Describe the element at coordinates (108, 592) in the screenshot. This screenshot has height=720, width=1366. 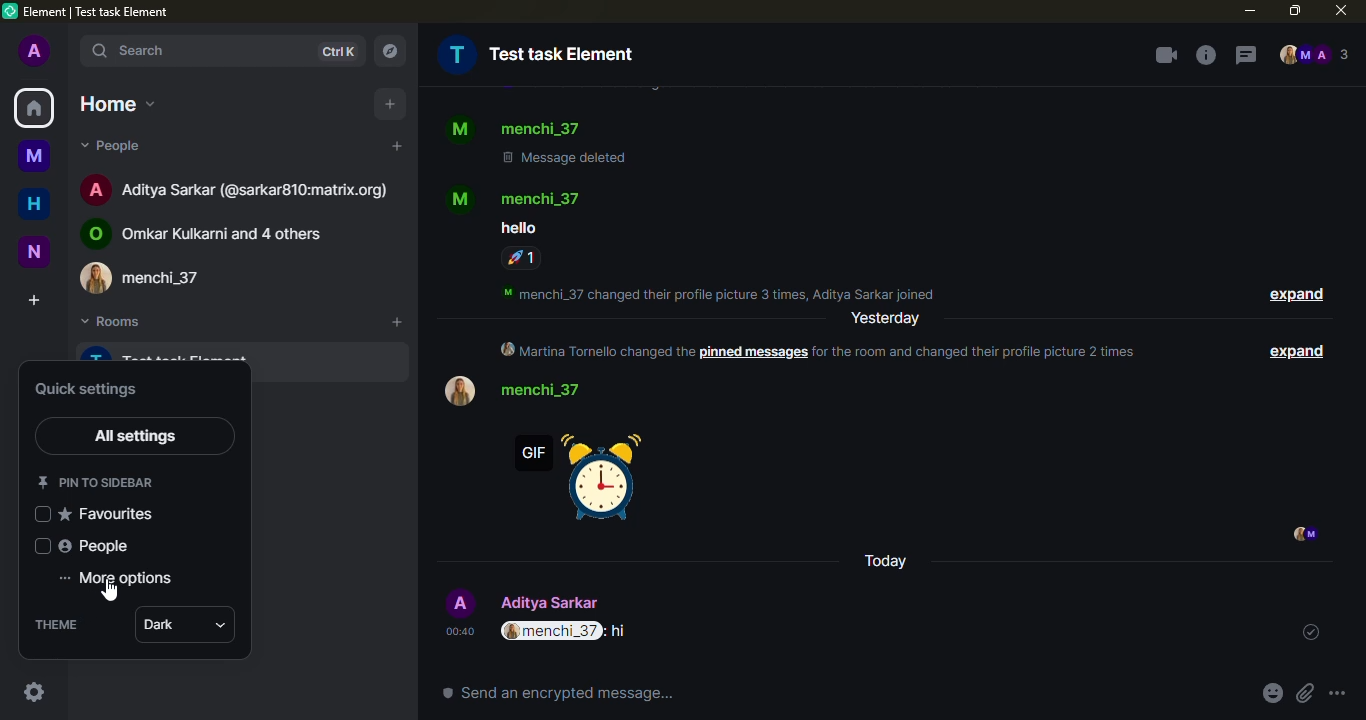
I see `cursor` at that location.